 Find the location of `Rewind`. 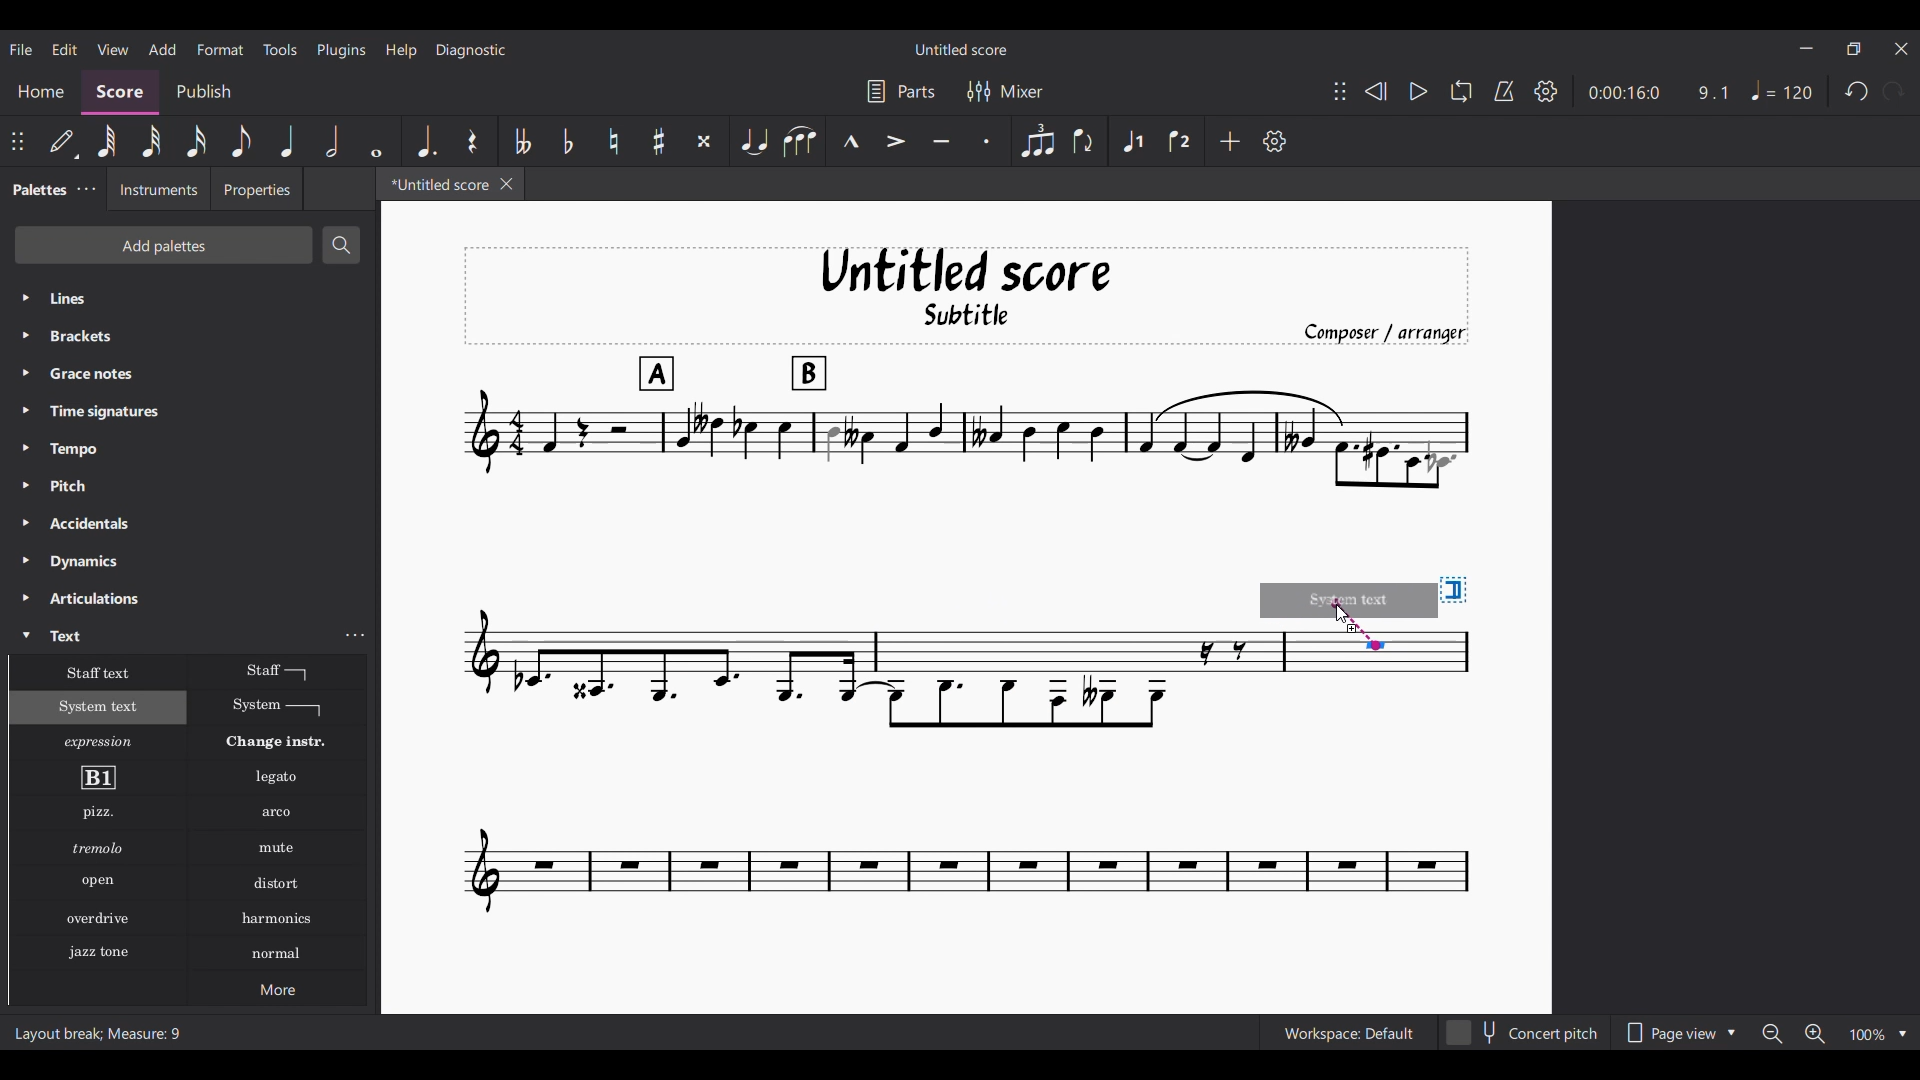

Rewind is located at coordinates (1376, 91).